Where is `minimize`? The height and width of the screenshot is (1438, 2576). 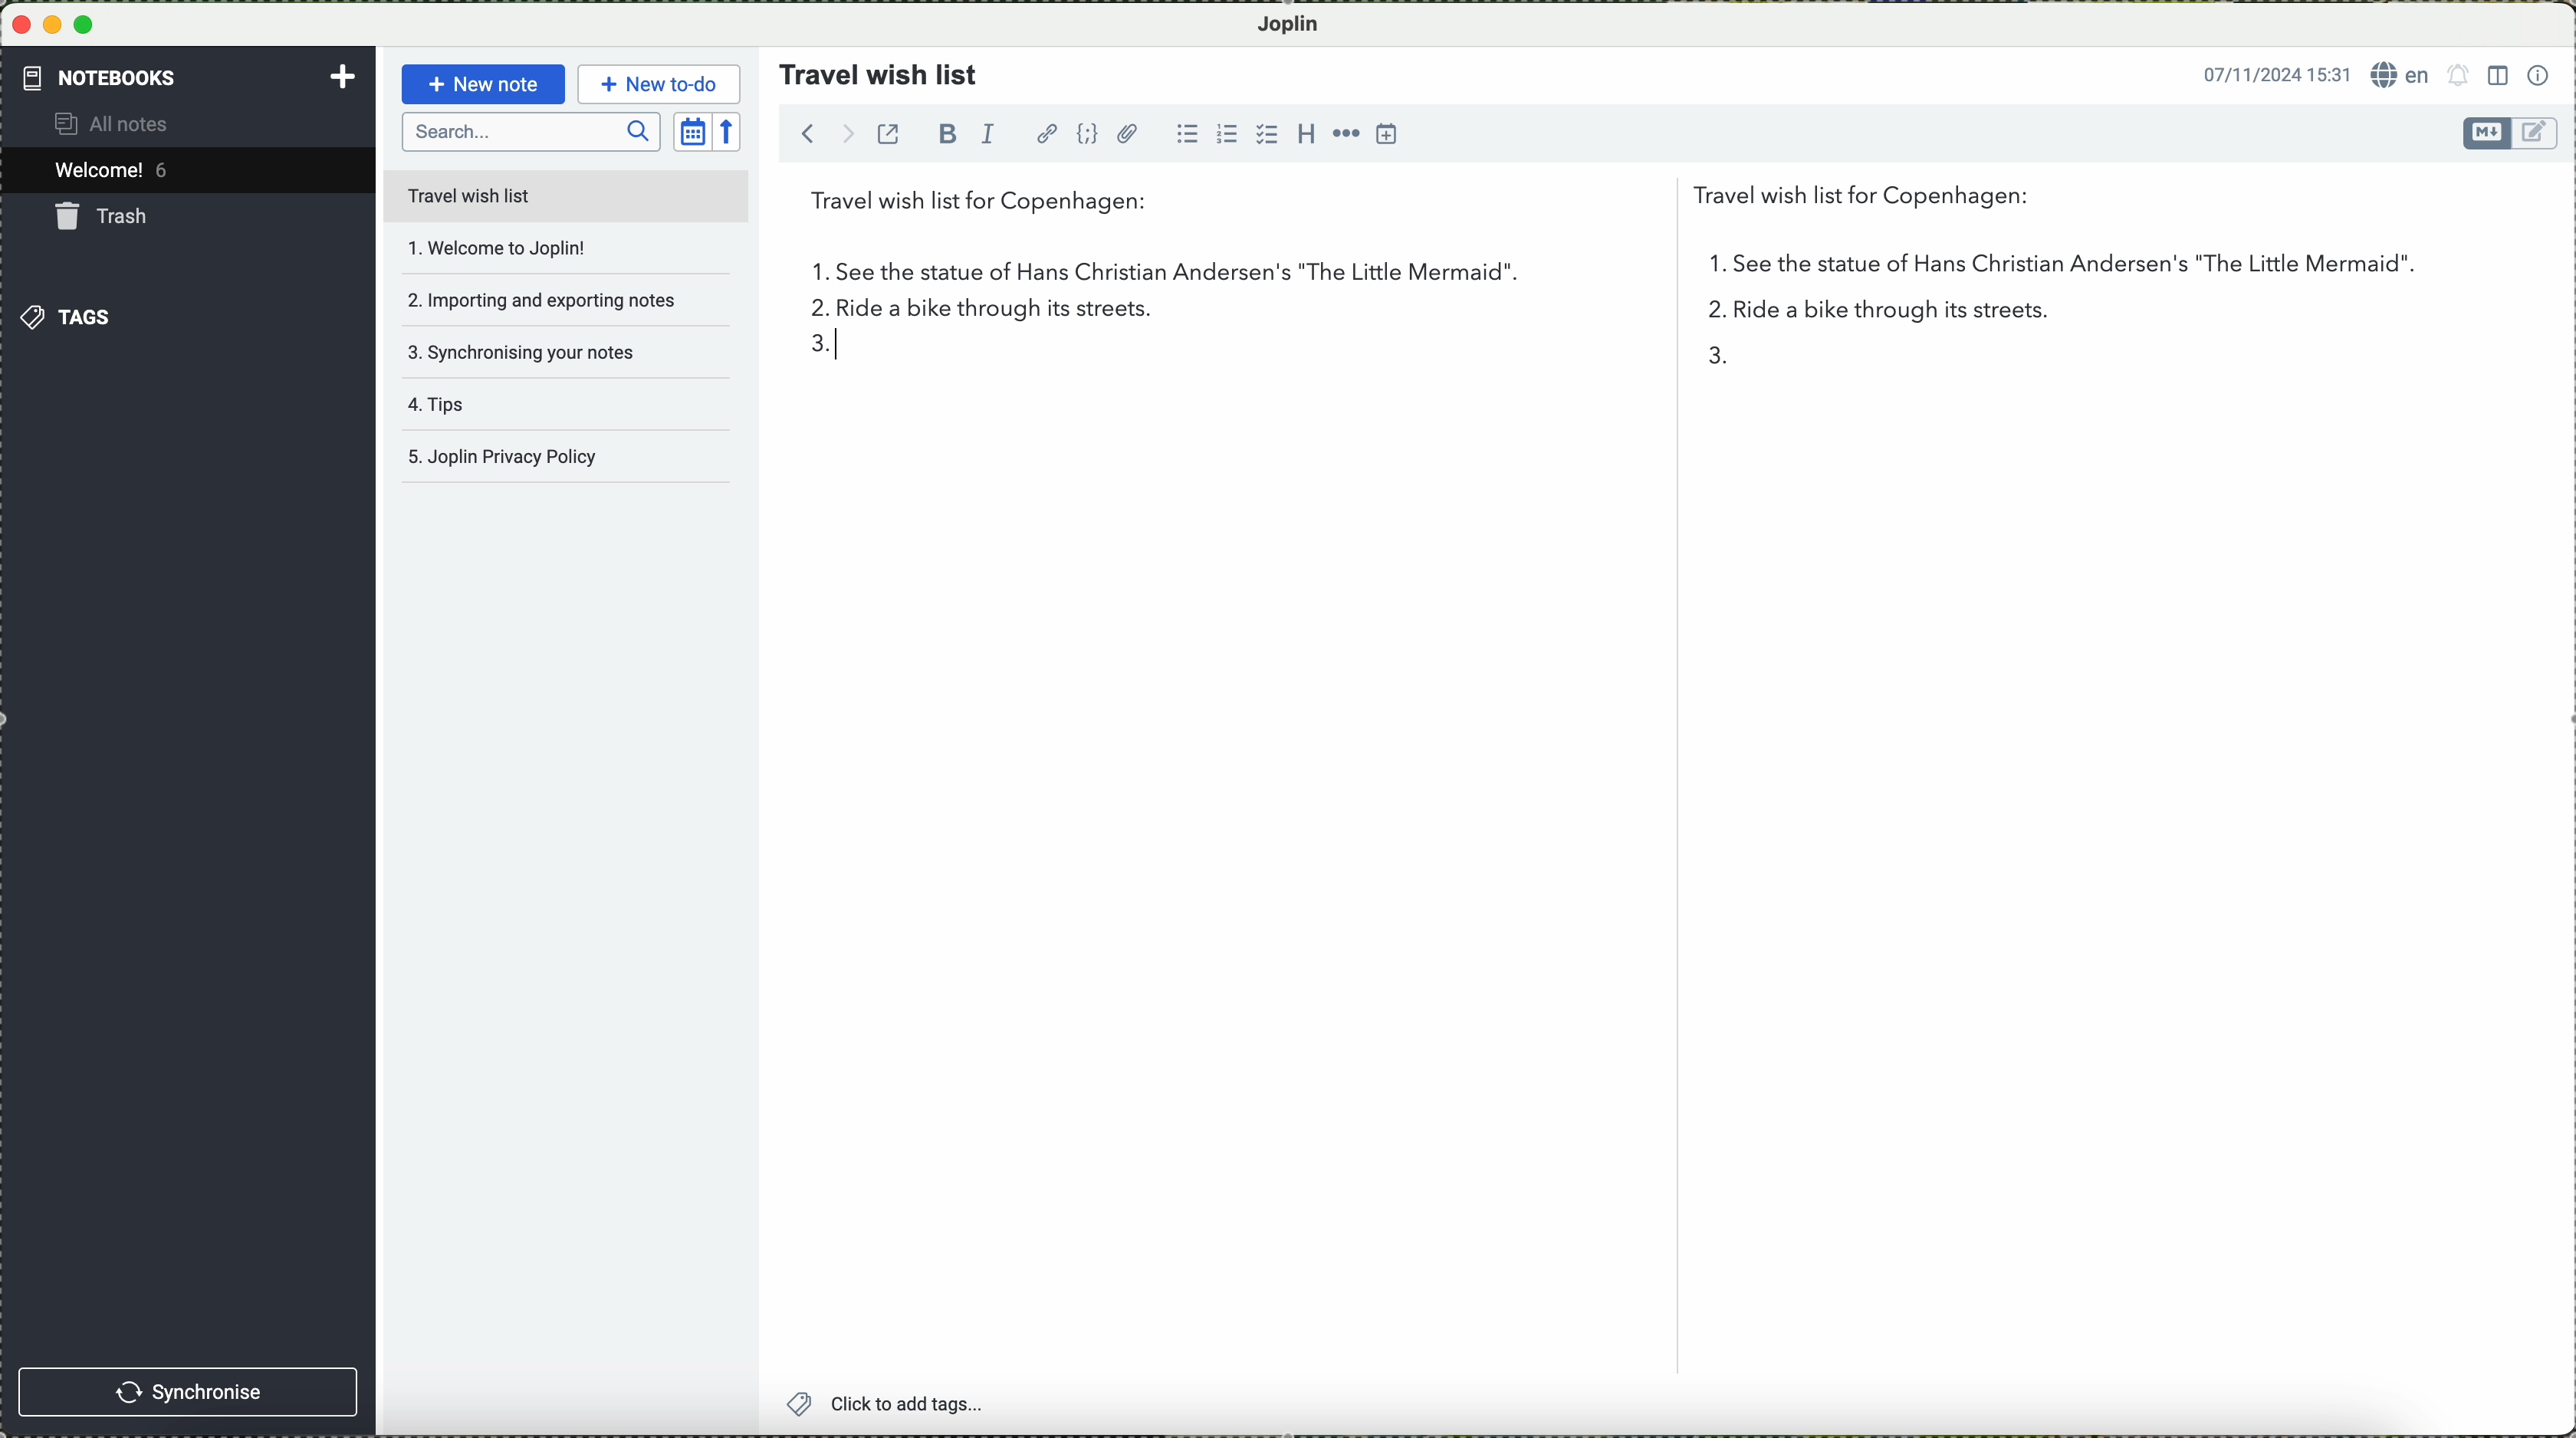 minimize is located at coordinates (54, 24).